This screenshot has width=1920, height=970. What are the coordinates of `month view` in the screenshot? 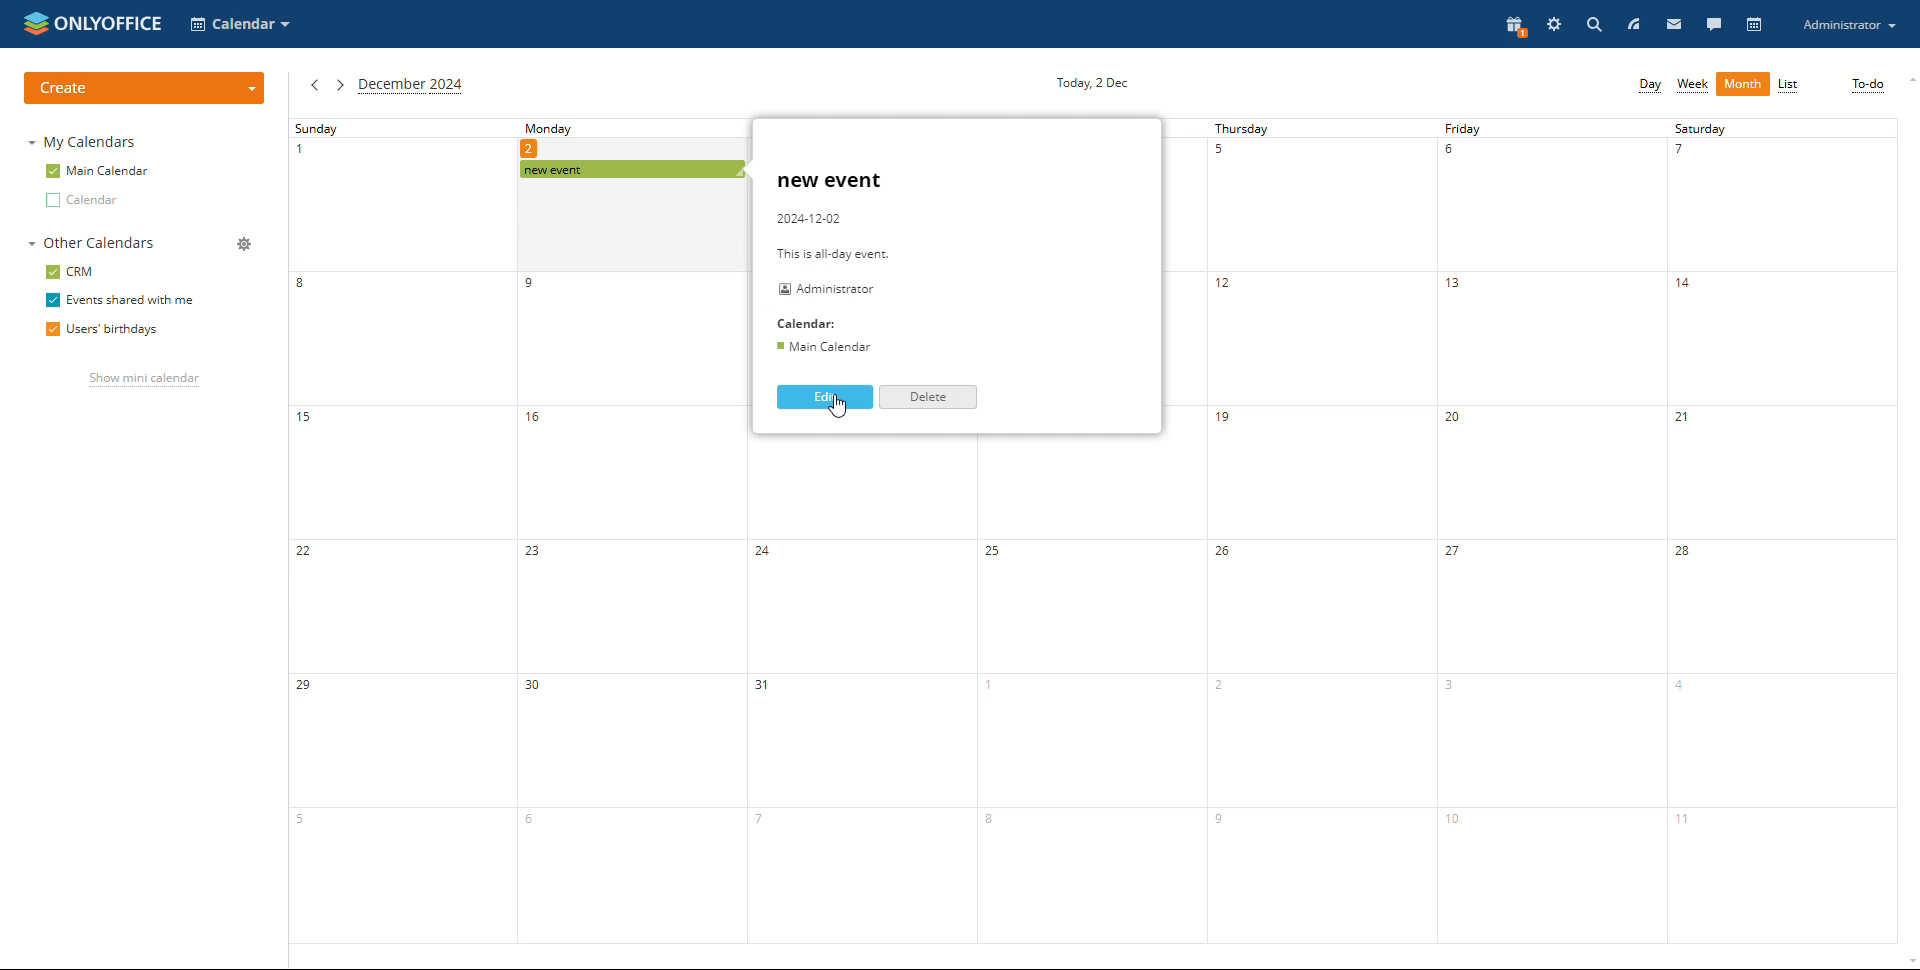 It's located at (1743, 85).